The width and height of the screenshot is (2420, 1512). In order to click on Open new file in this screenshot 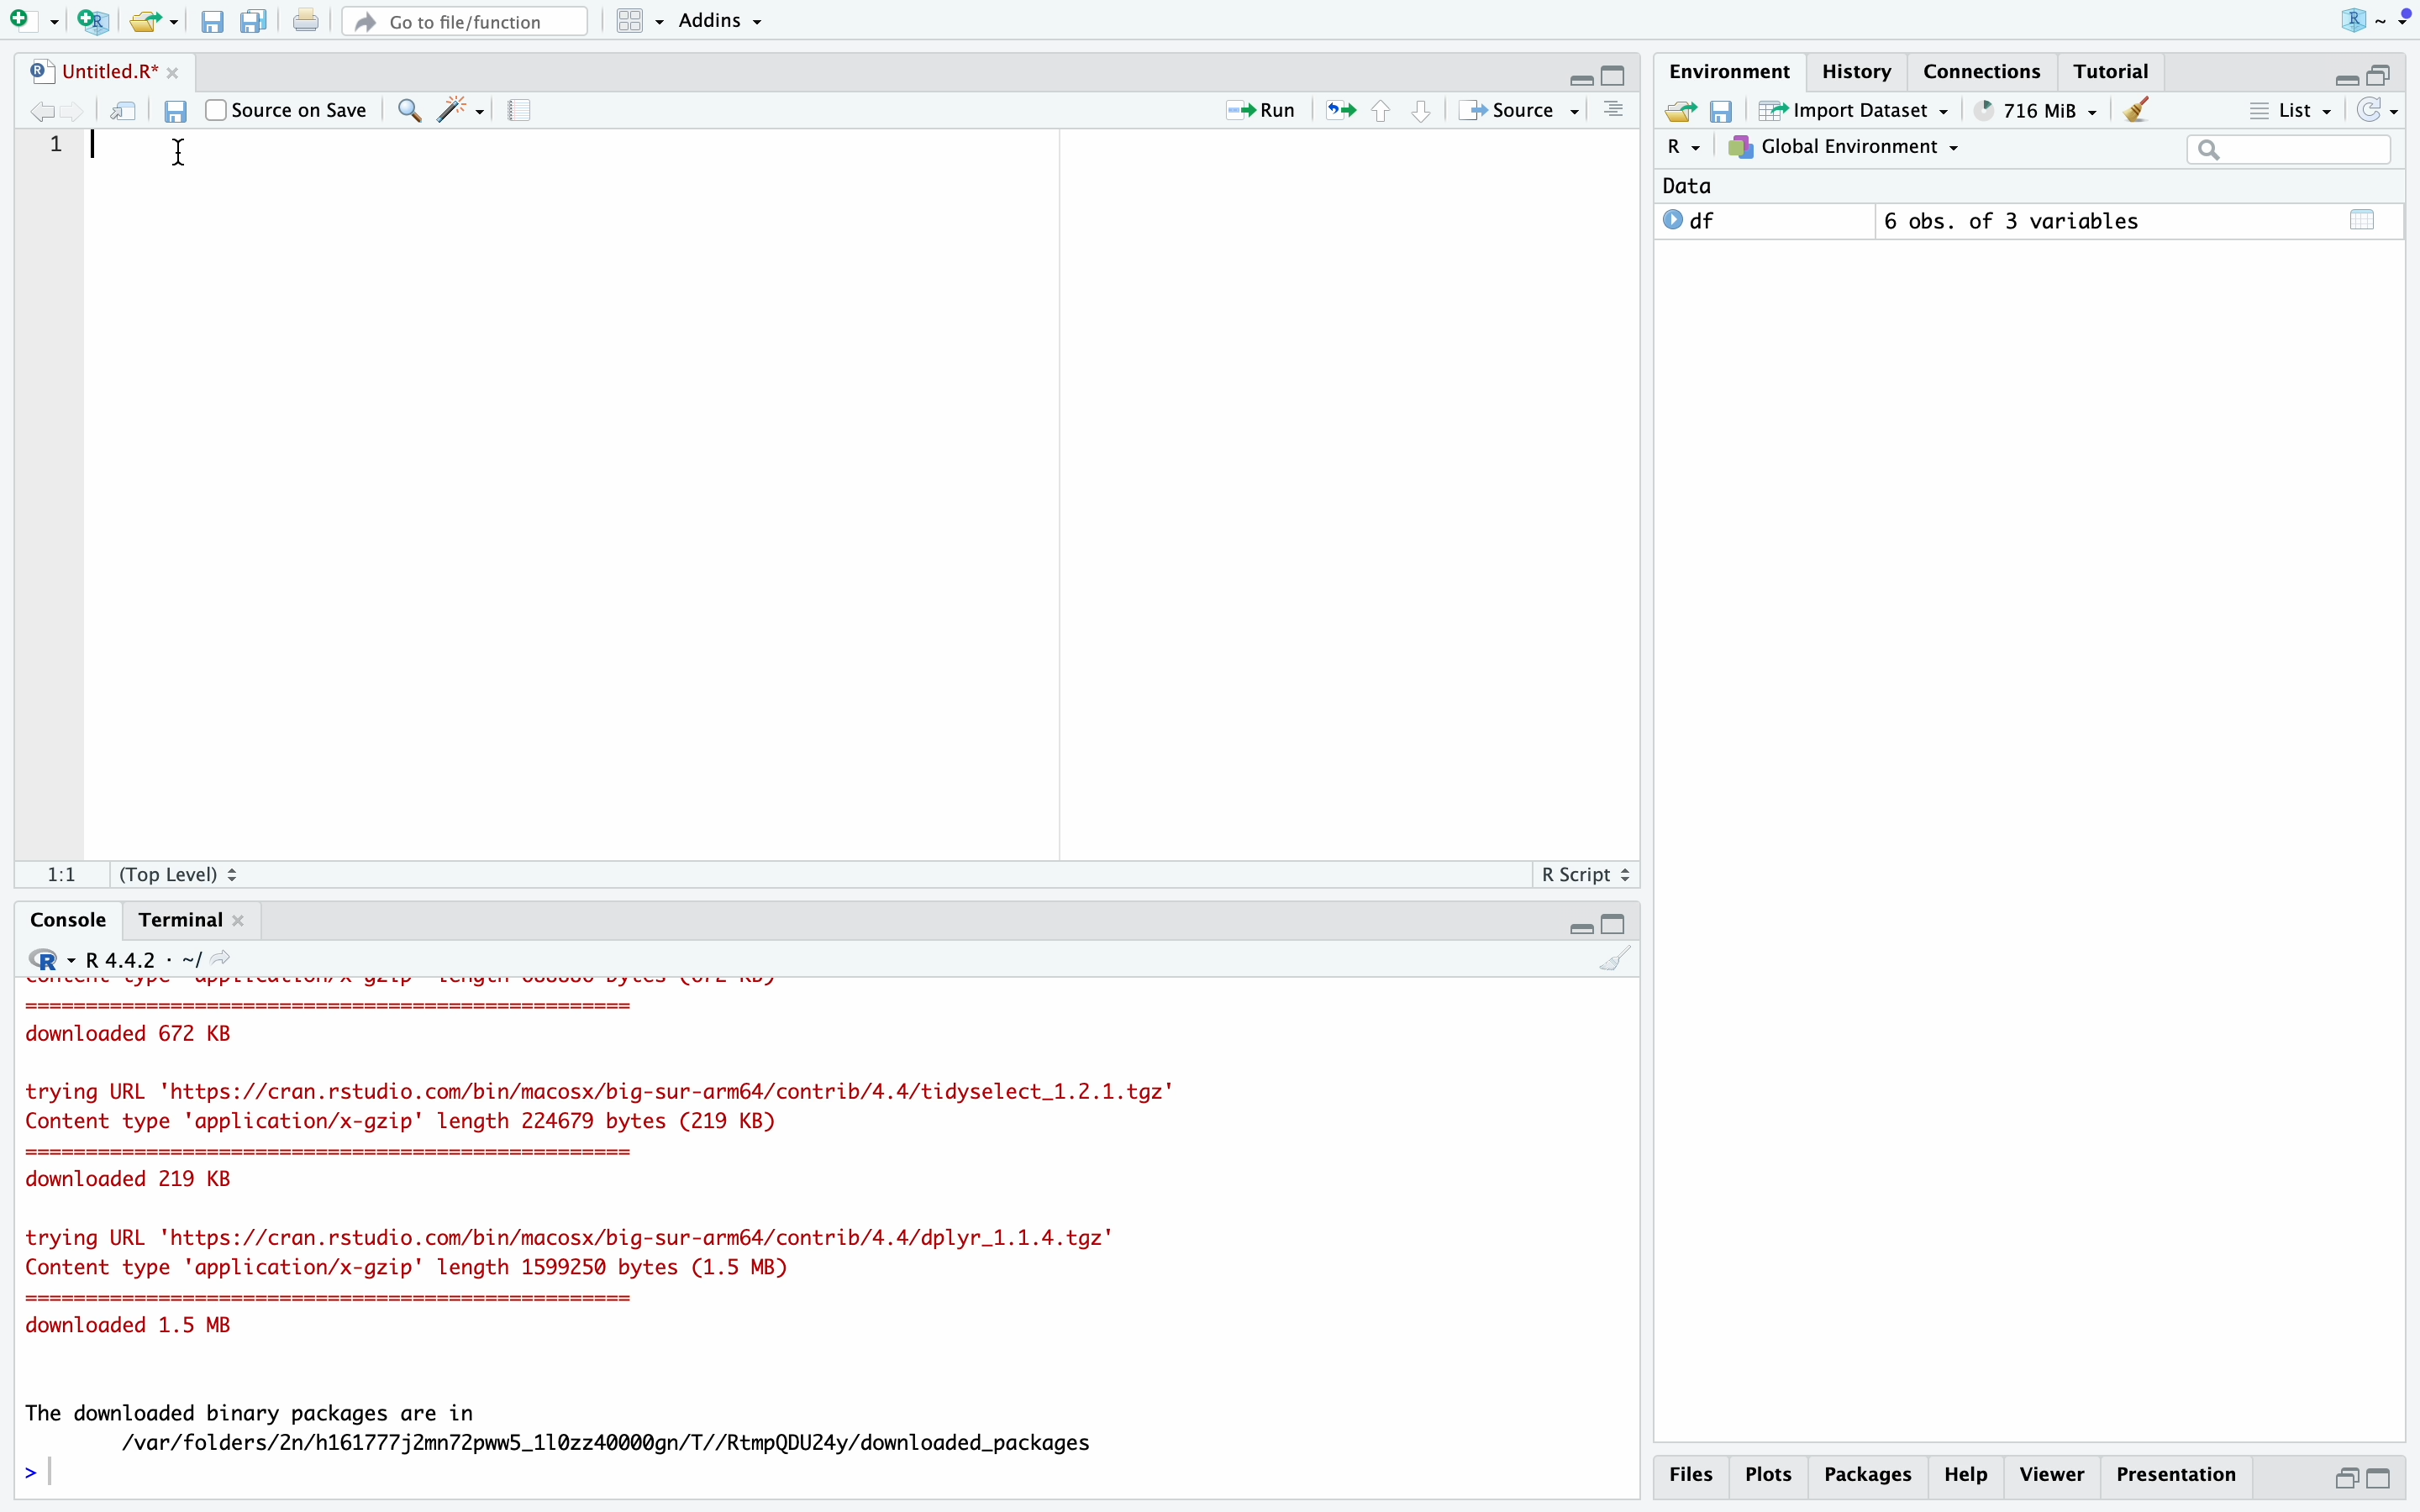, I will do `click(36, 20)`.